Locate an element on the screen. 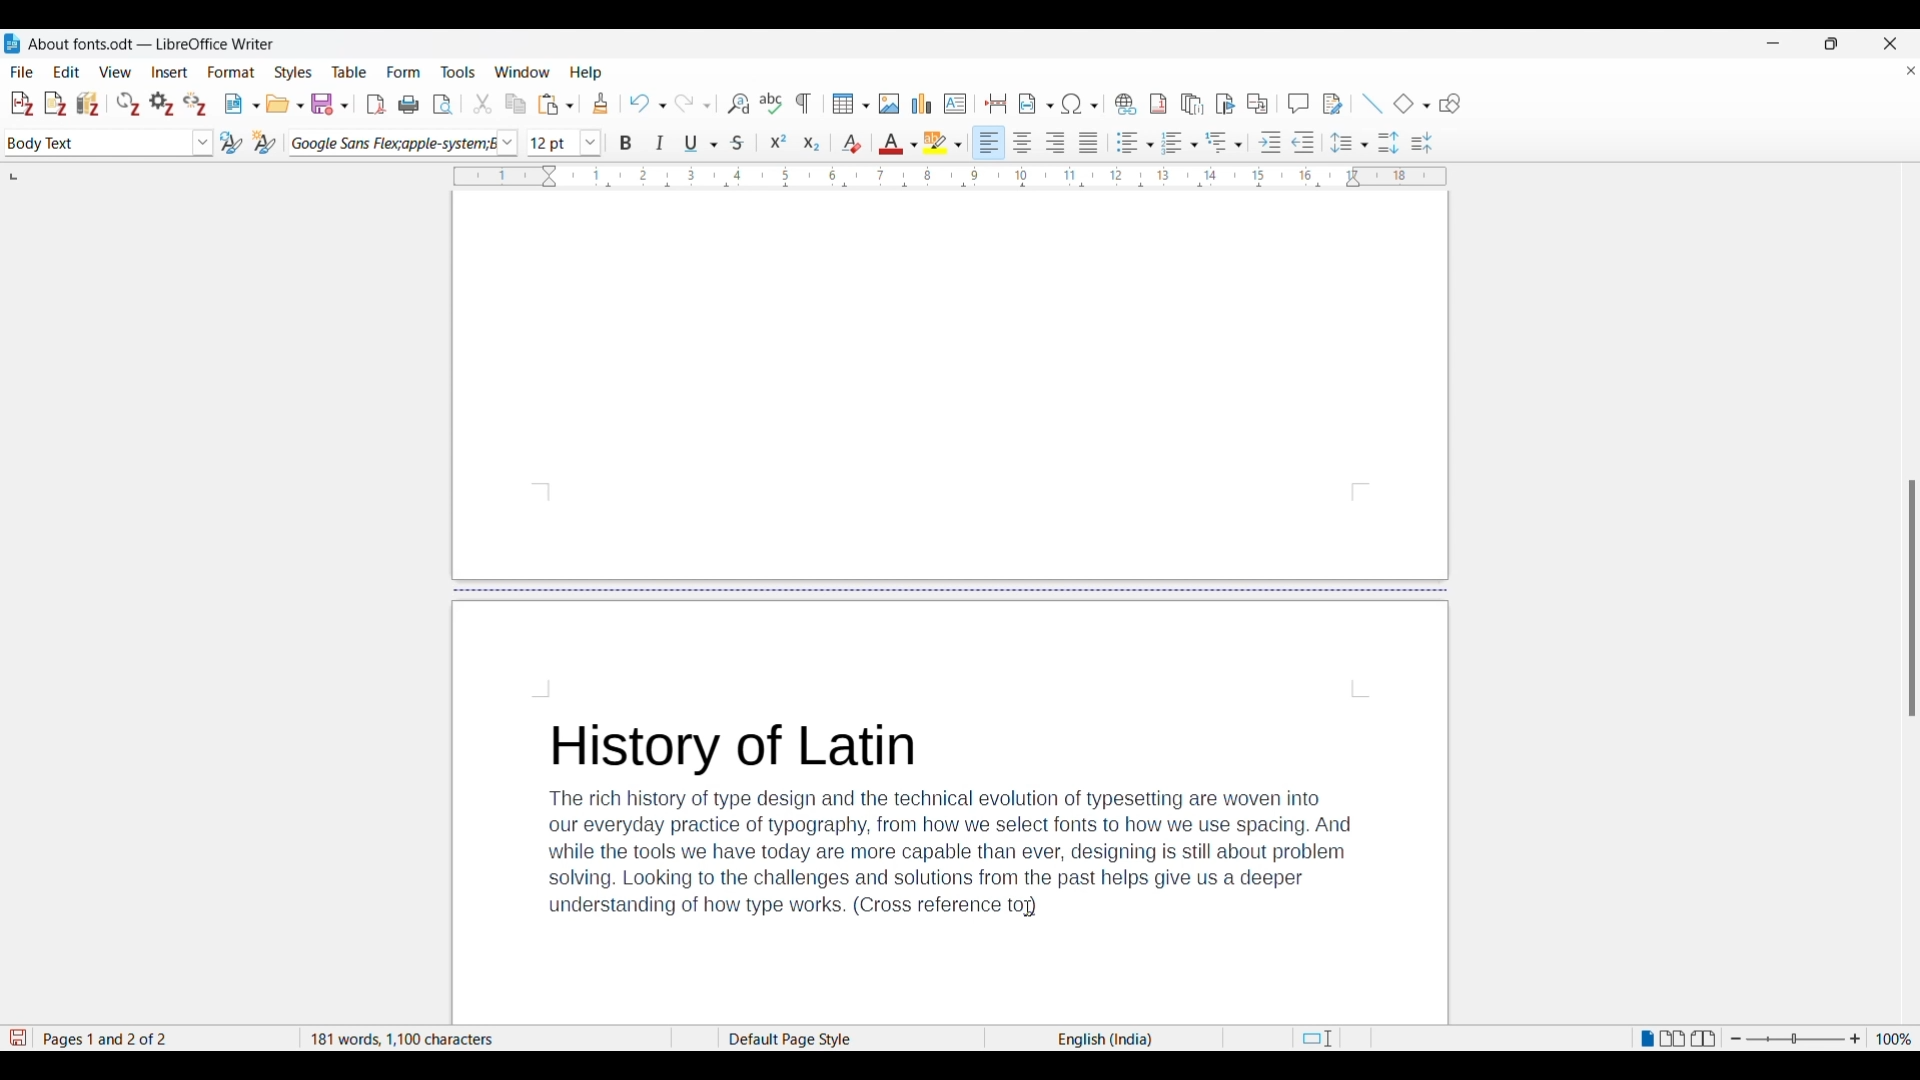 This screenshot has height=1080, width=1920. Zoom out is located at coordinates (1736, 1040).